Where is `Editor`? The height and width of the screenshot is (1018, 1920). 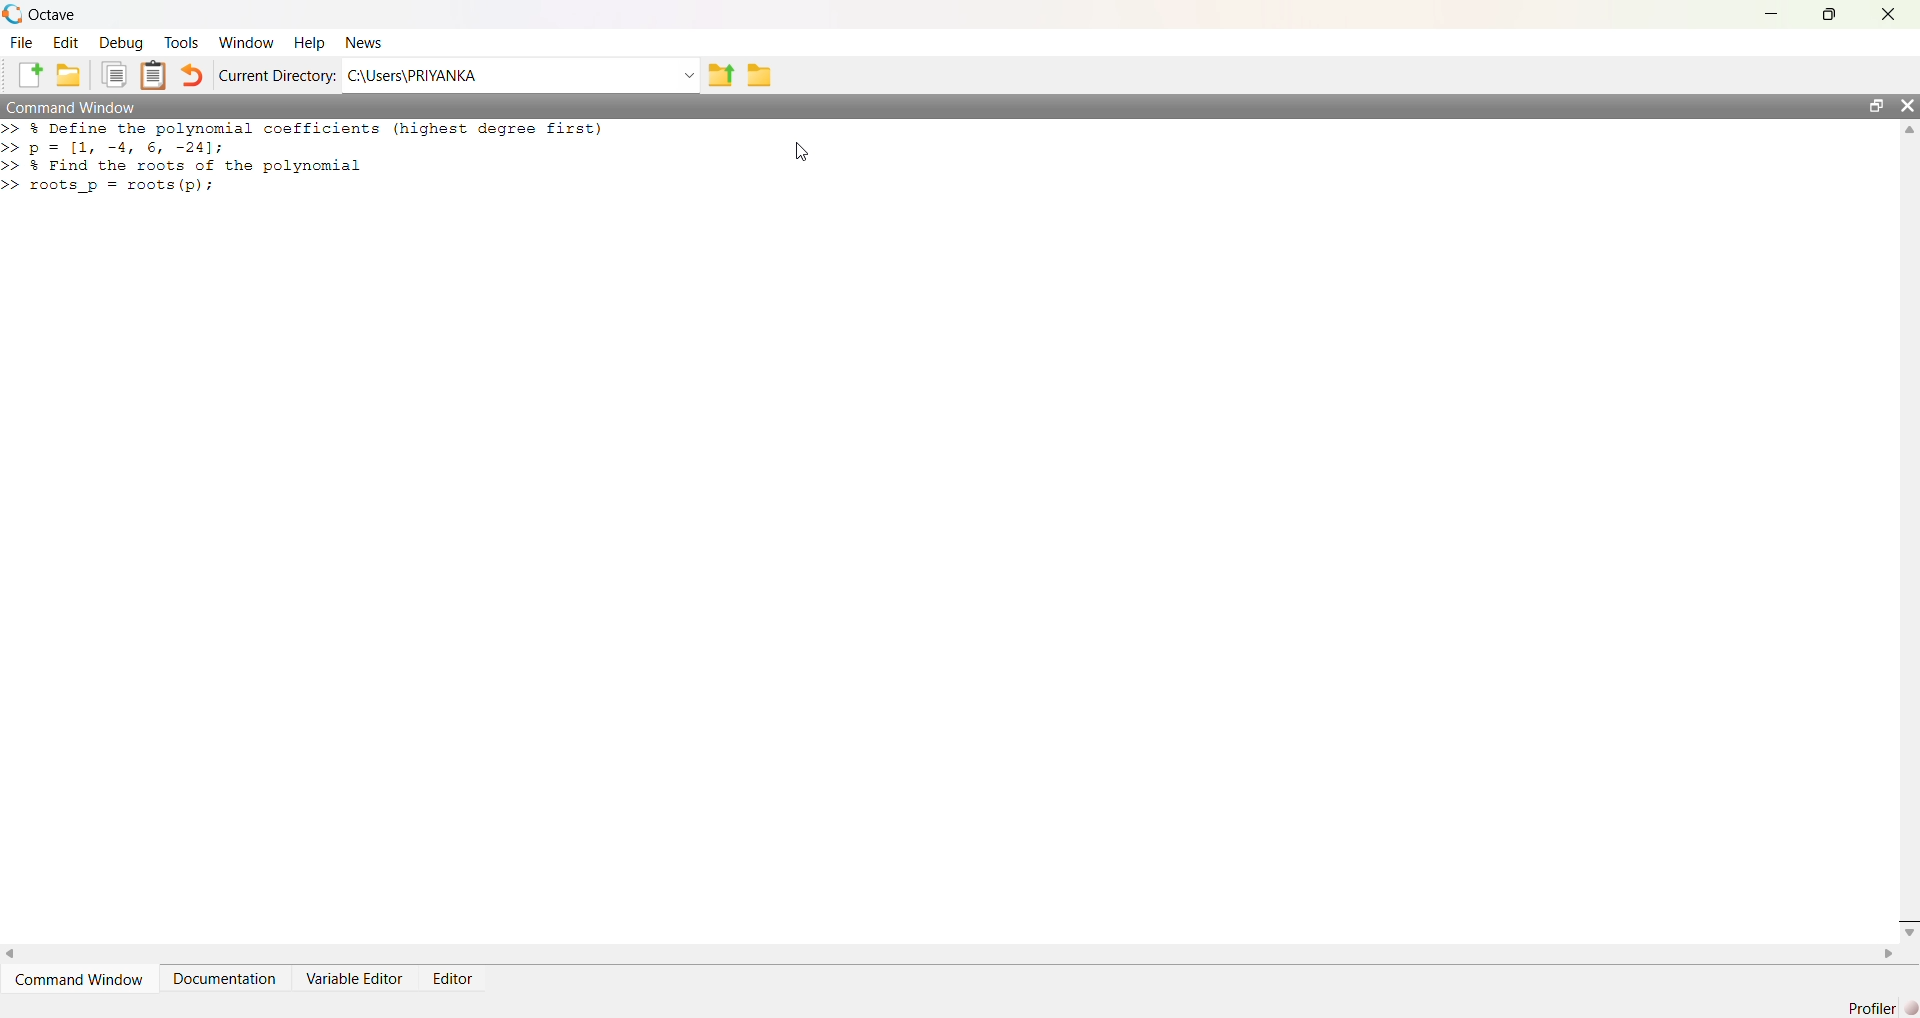 Editor is located at coordinates (456, 980).